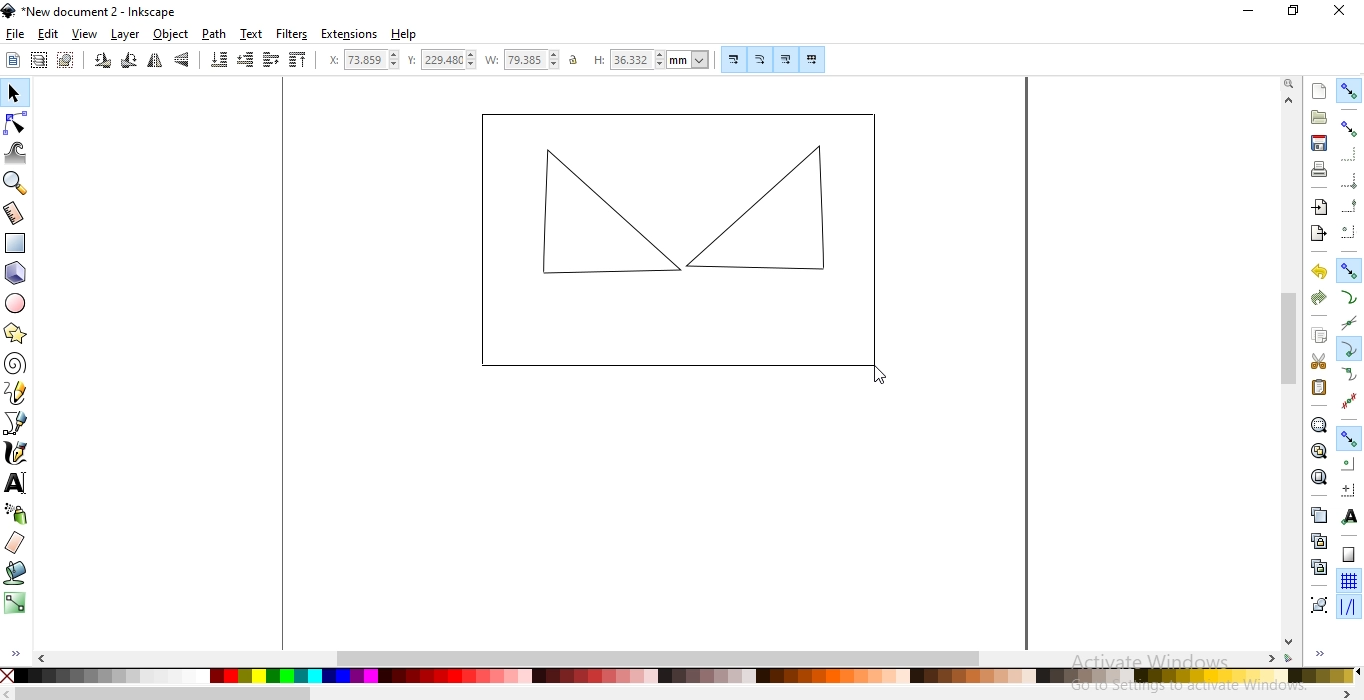 The height and width of the screenshot is (700, 1364). What do you see at coordinates (15, 659) in the screenshot?
I see `expand/hide sidebar` at bounding box center [15, 659].